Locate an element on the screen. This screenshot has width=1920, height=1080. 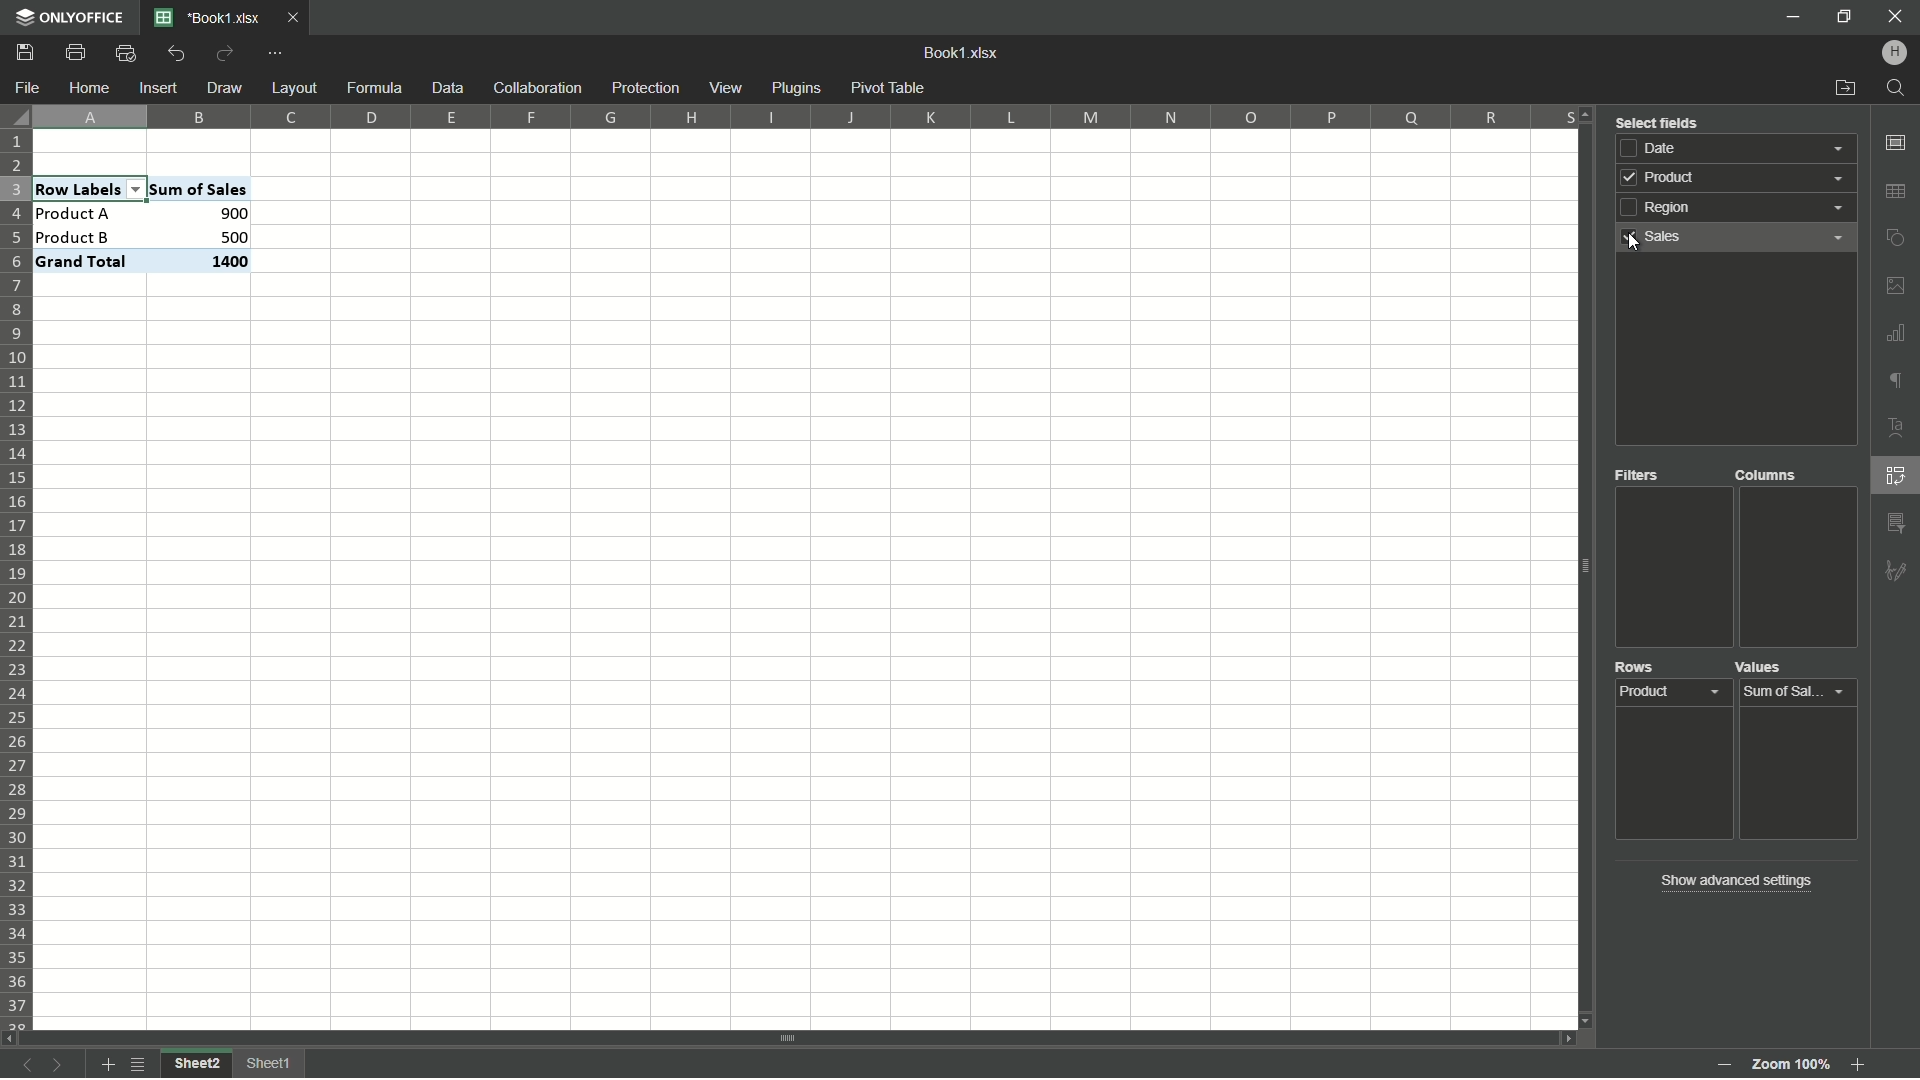
sheet1 is located at coordinates (273, 1063).